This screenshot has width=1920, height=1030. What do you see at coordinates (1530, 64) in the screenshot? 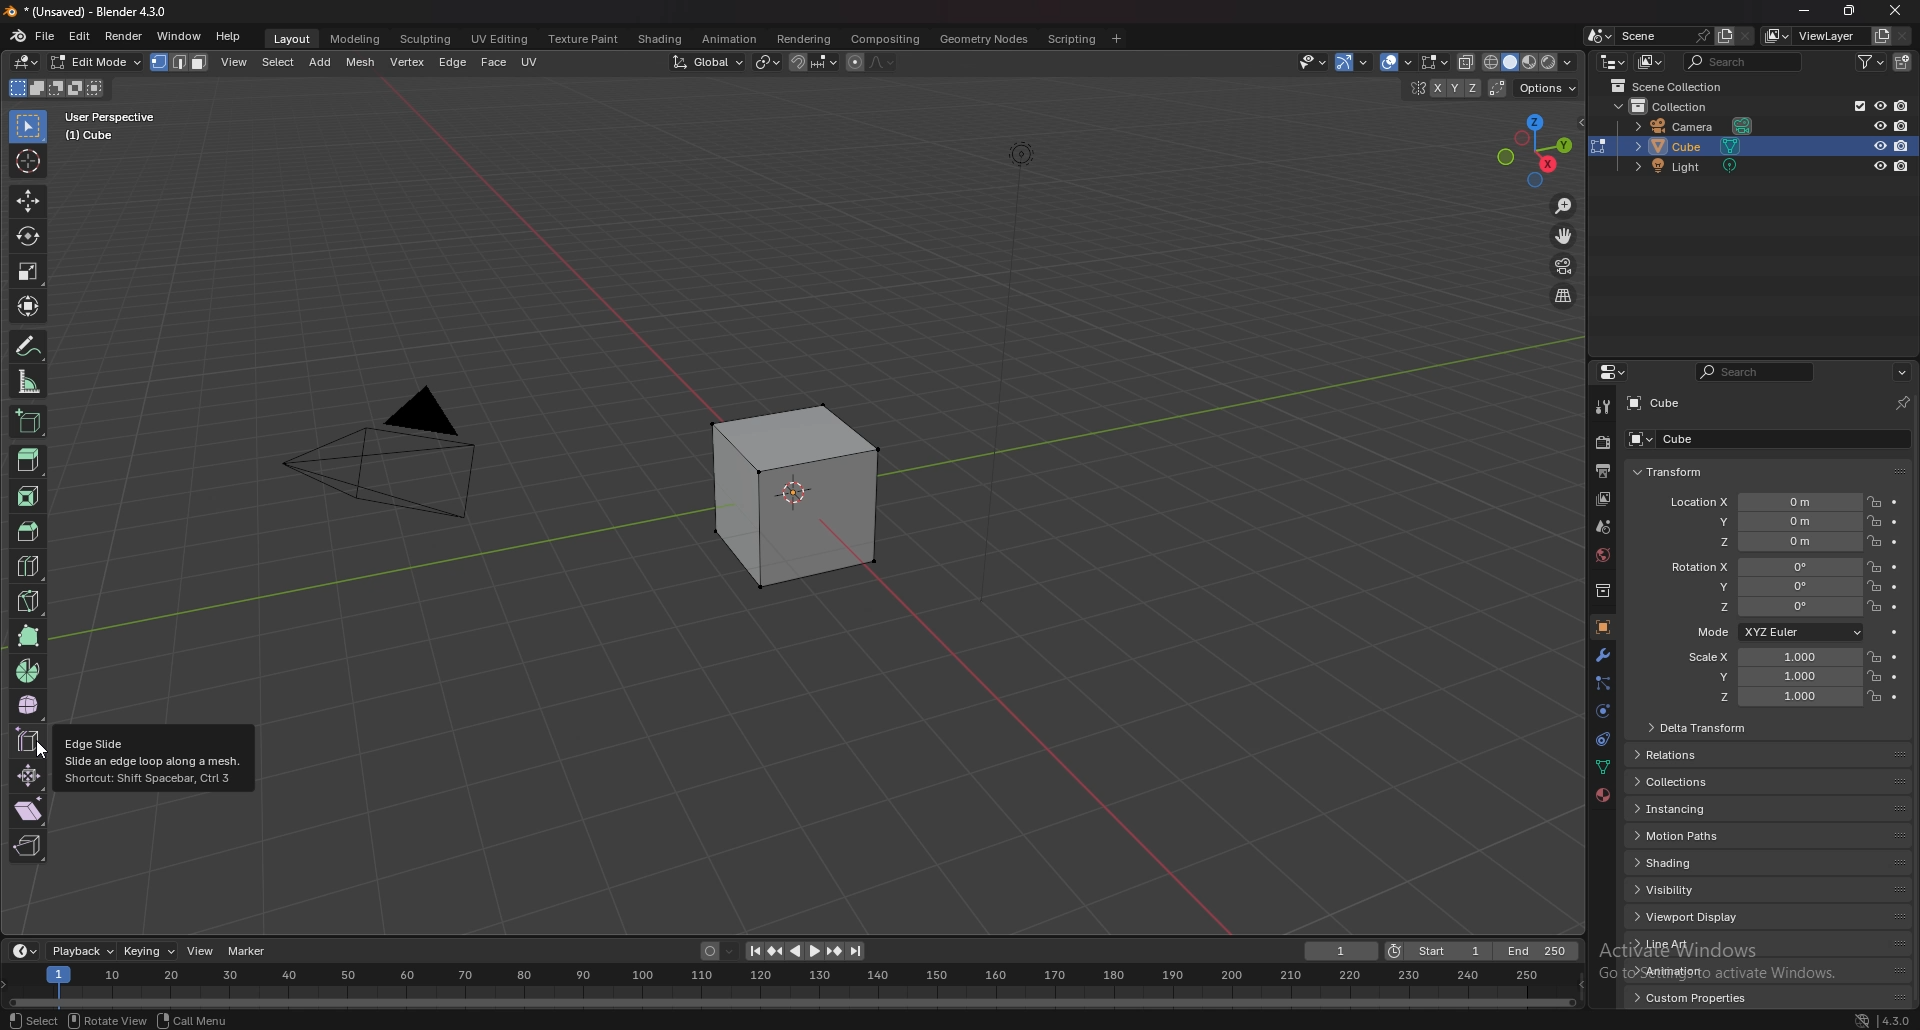
I see `viewport shading` at bounding box center [1530, 64].